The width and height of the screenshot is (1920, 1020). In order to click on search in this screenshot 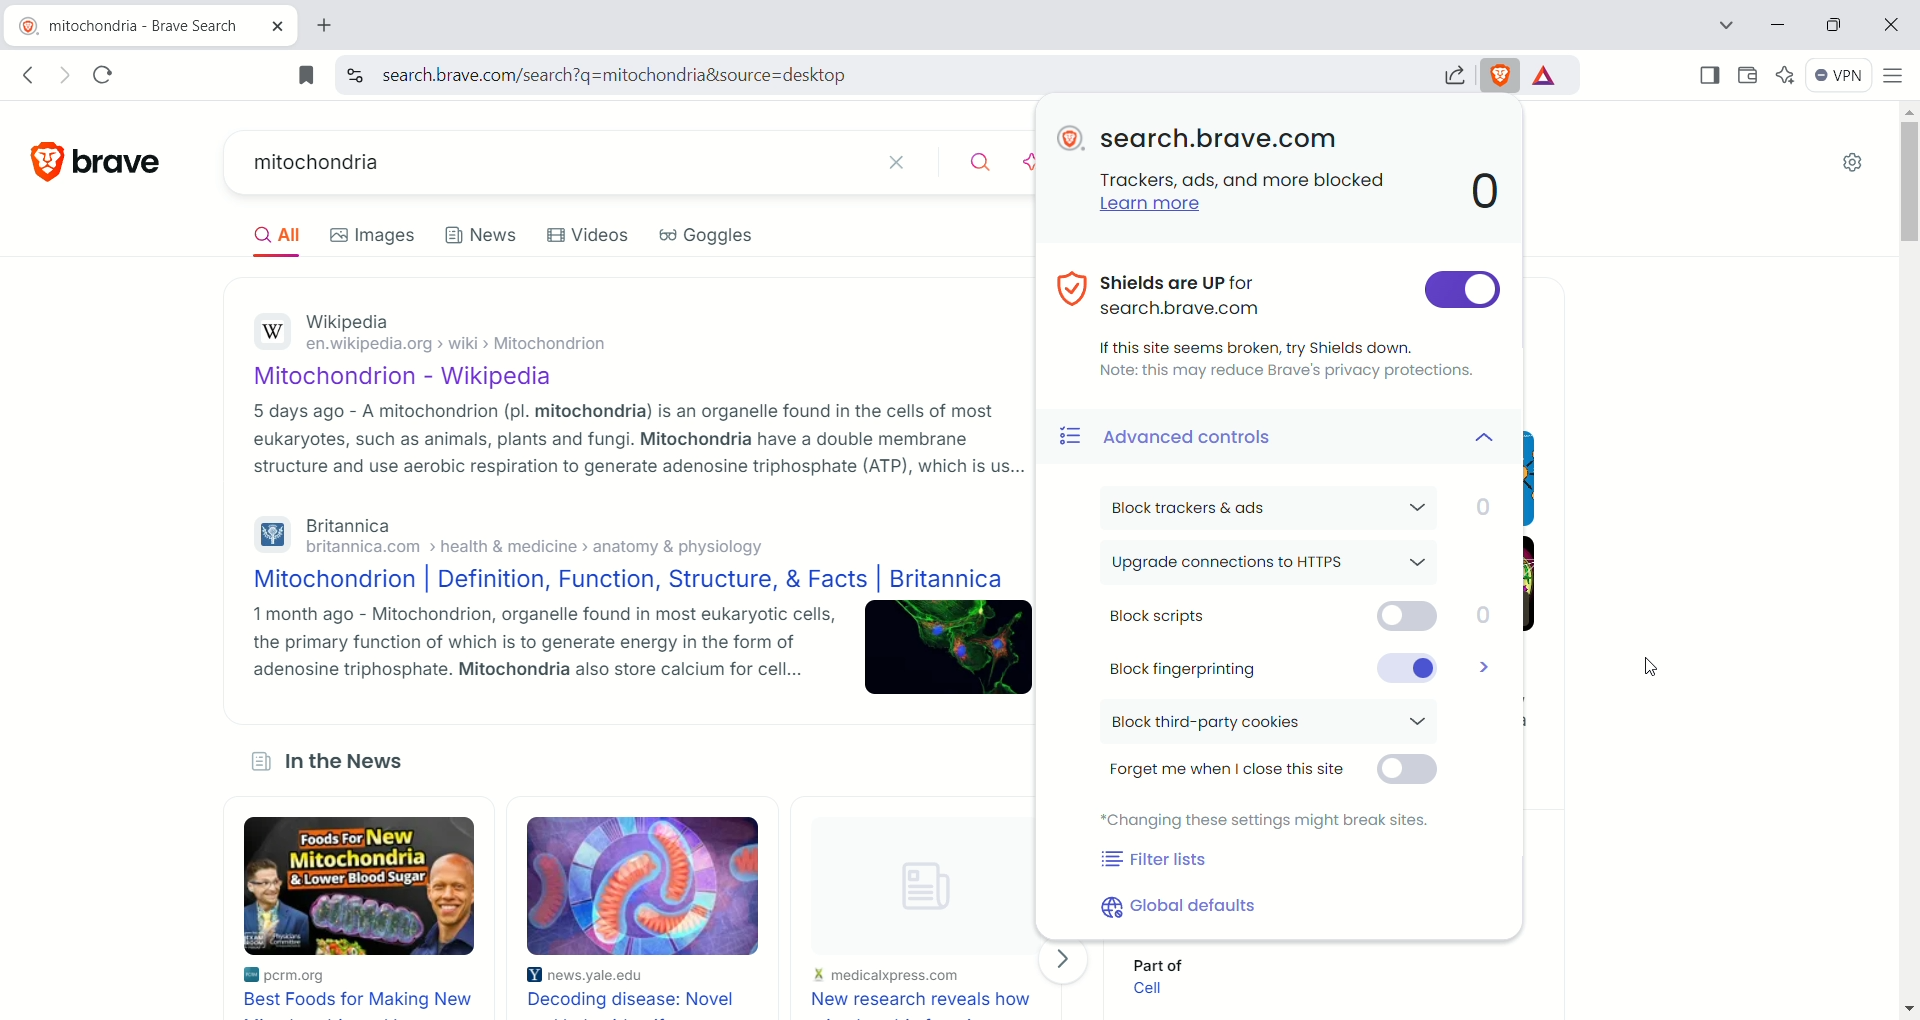, I will do `click(970, 160)`.